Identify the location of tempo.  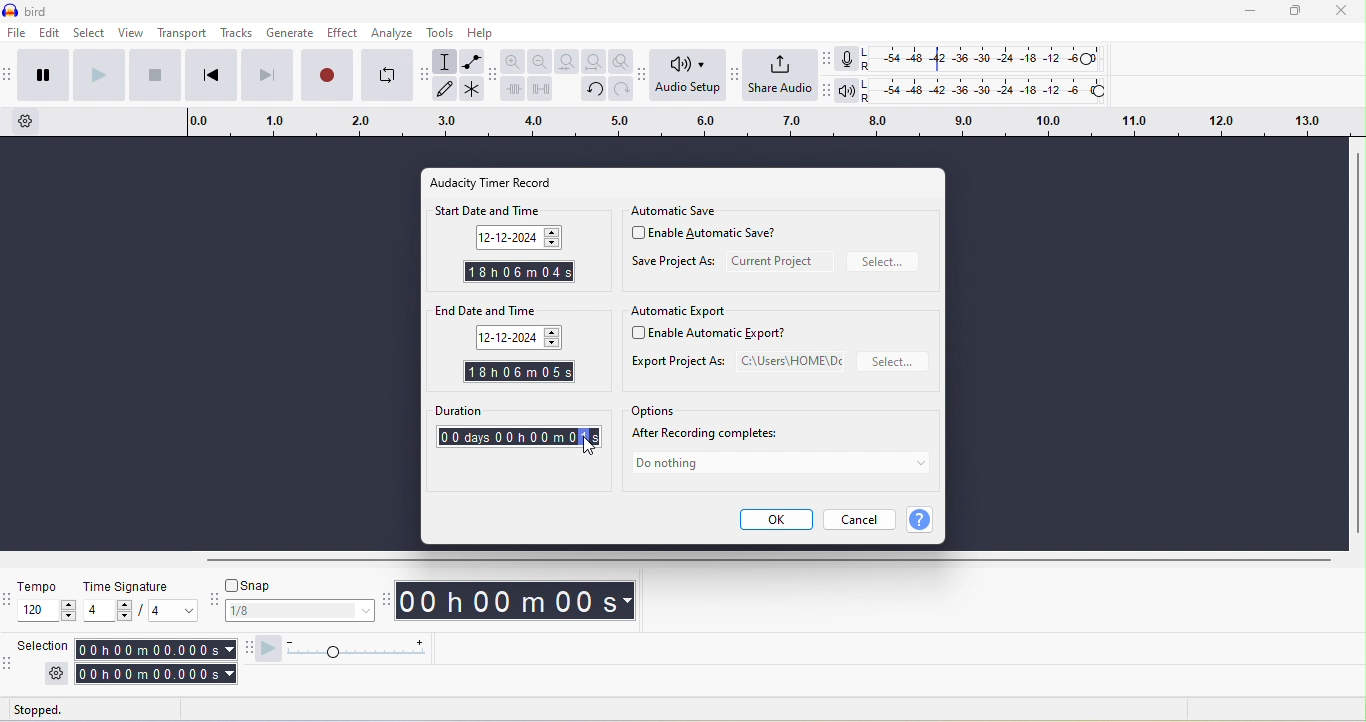
(48, 586).